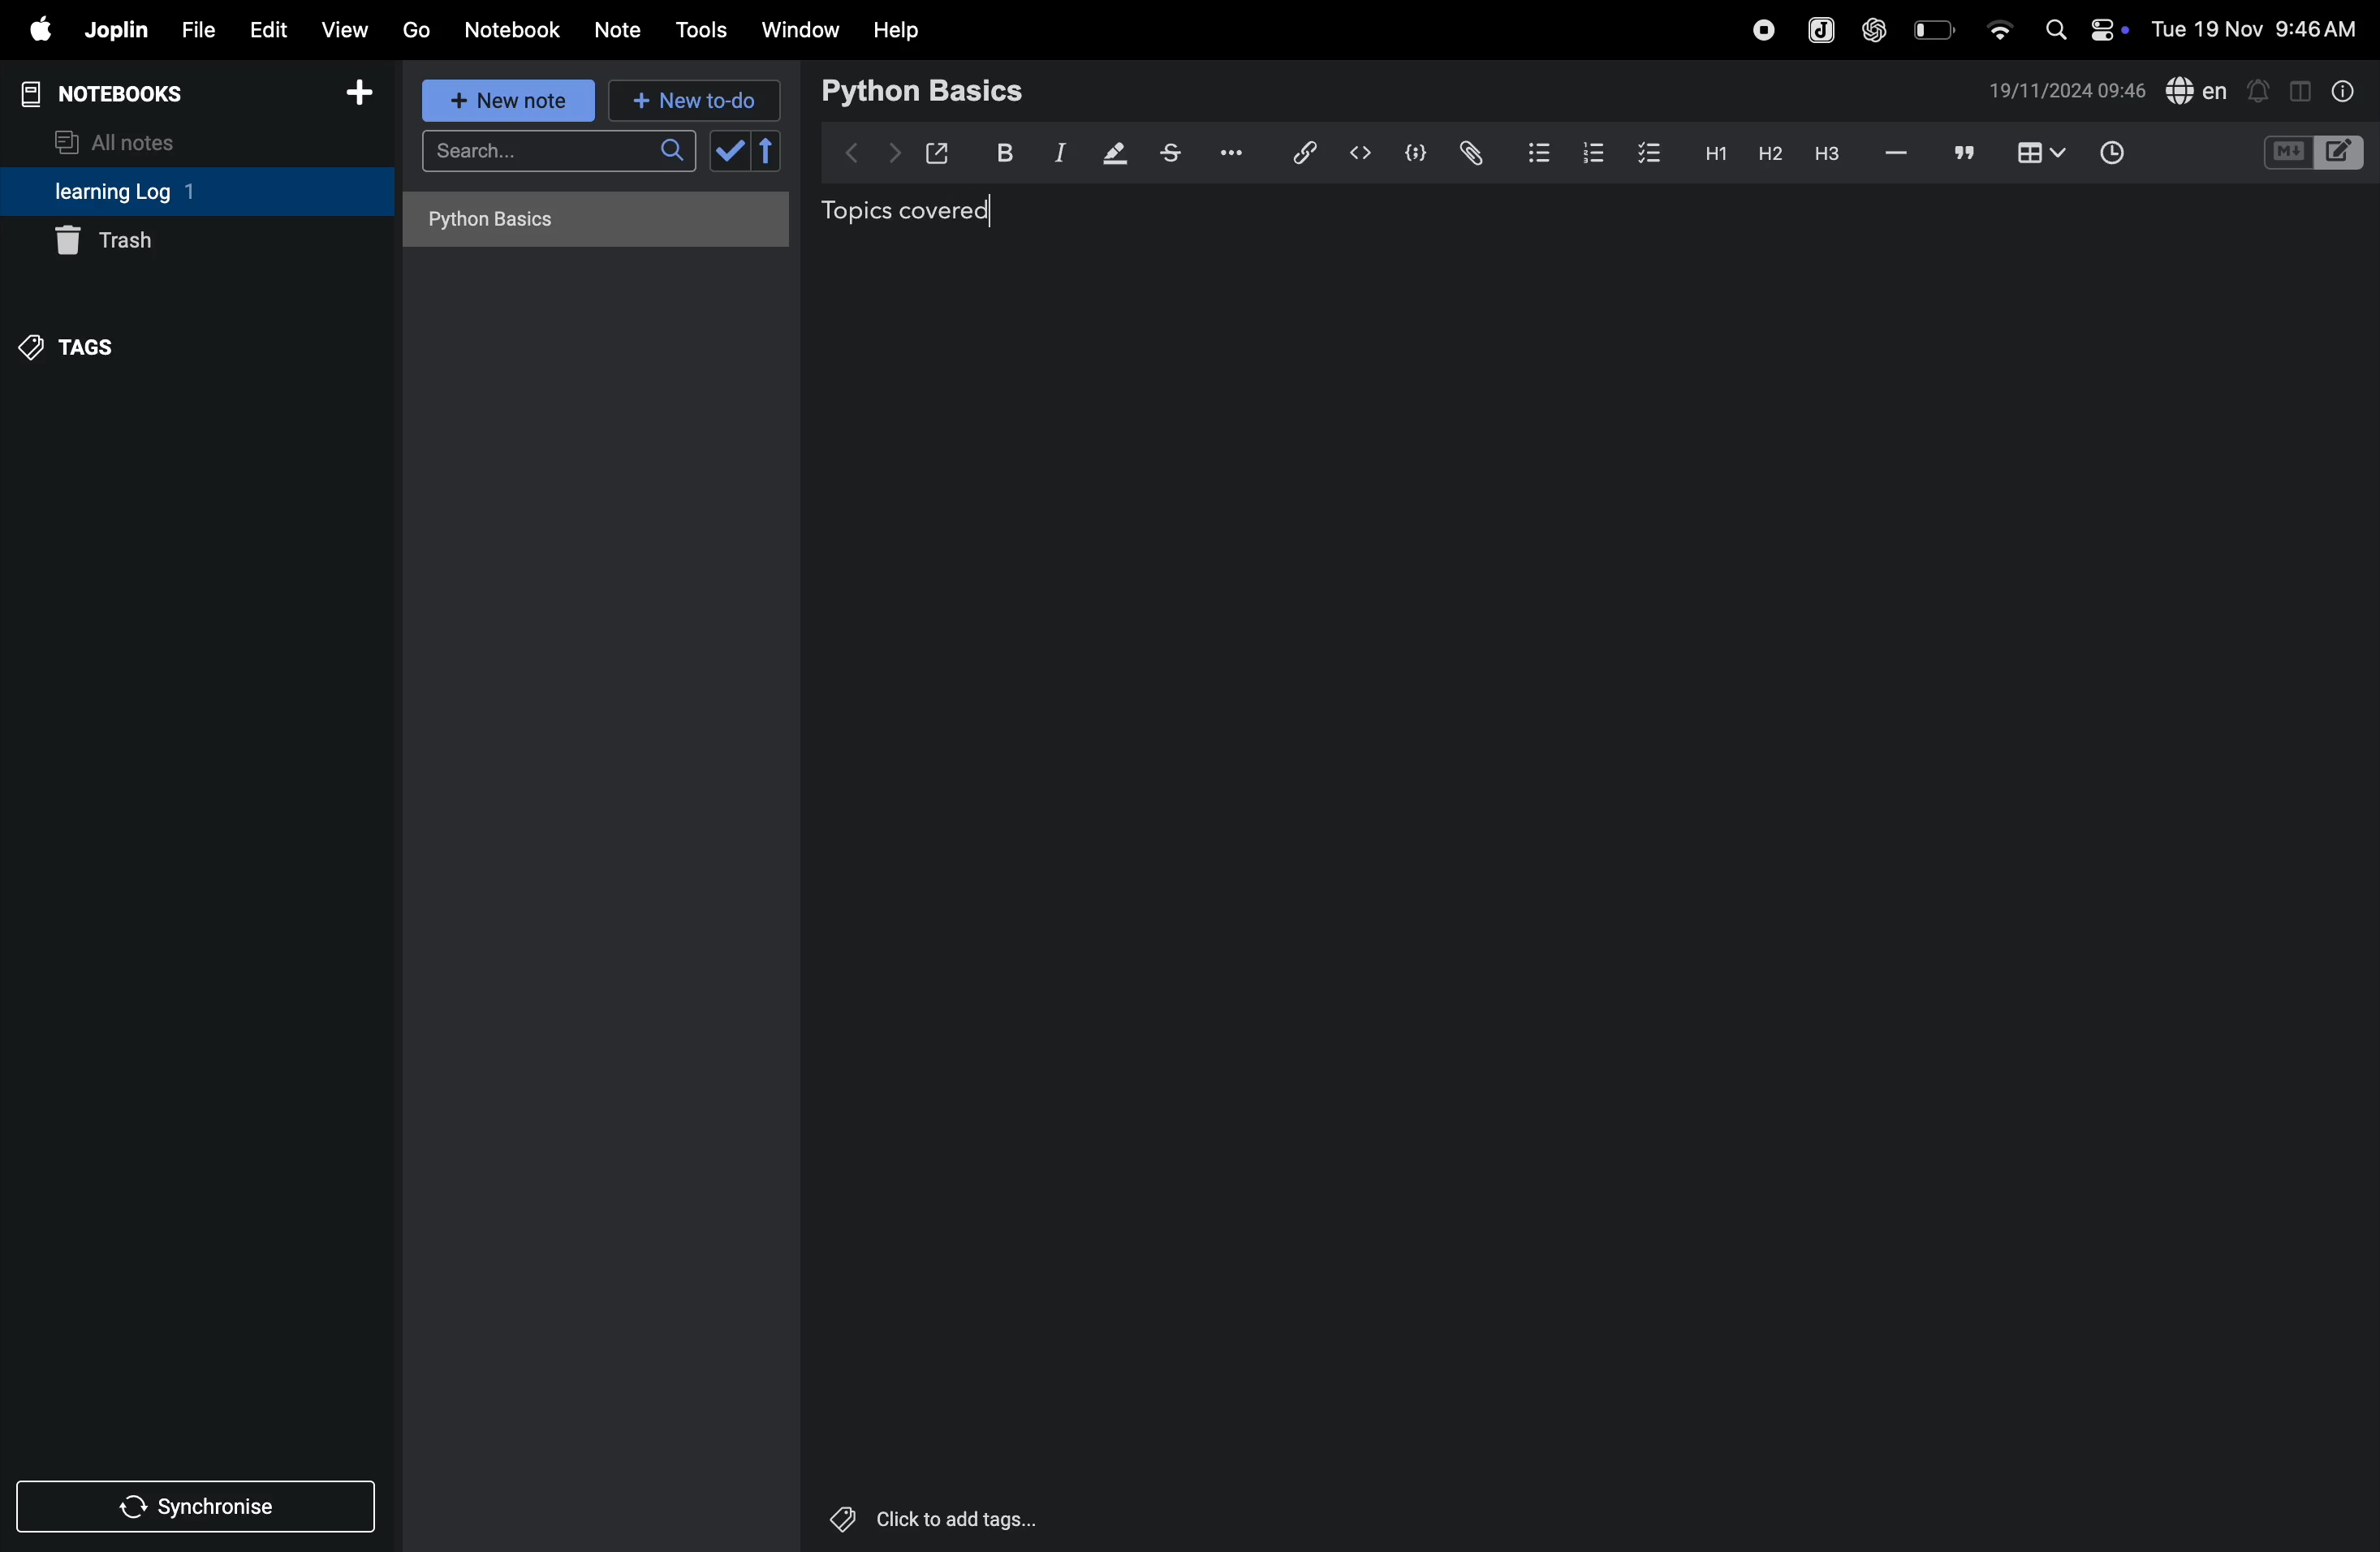 The width and height of the screenshot is (2380, 1552). What do you see at coordinates (801, 29) in the screenshot?
I see `window` at bounding box center [801, 29].